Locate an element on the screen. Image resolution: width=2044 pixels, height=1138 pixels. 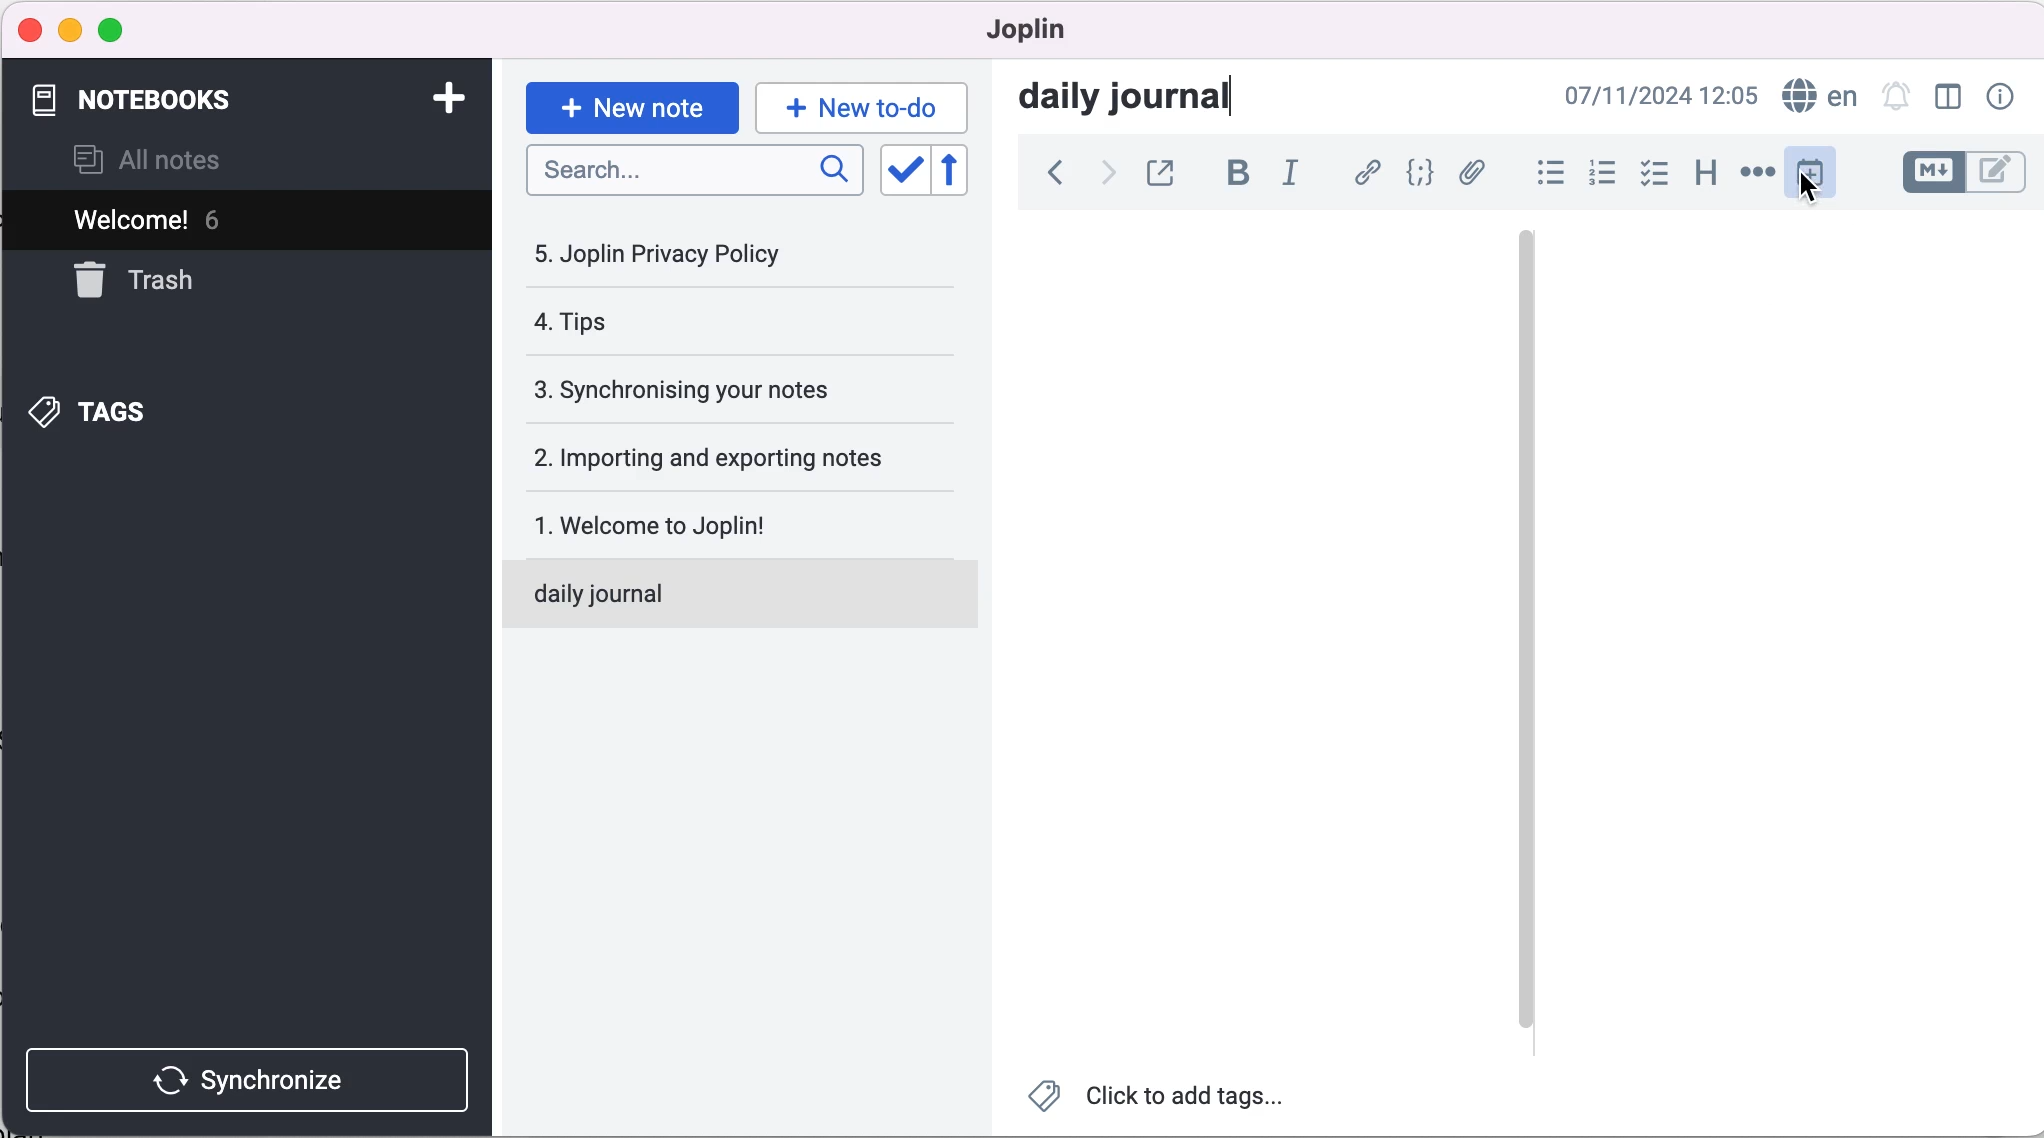
toggle editor layout is located at coordinates (1947, 97).